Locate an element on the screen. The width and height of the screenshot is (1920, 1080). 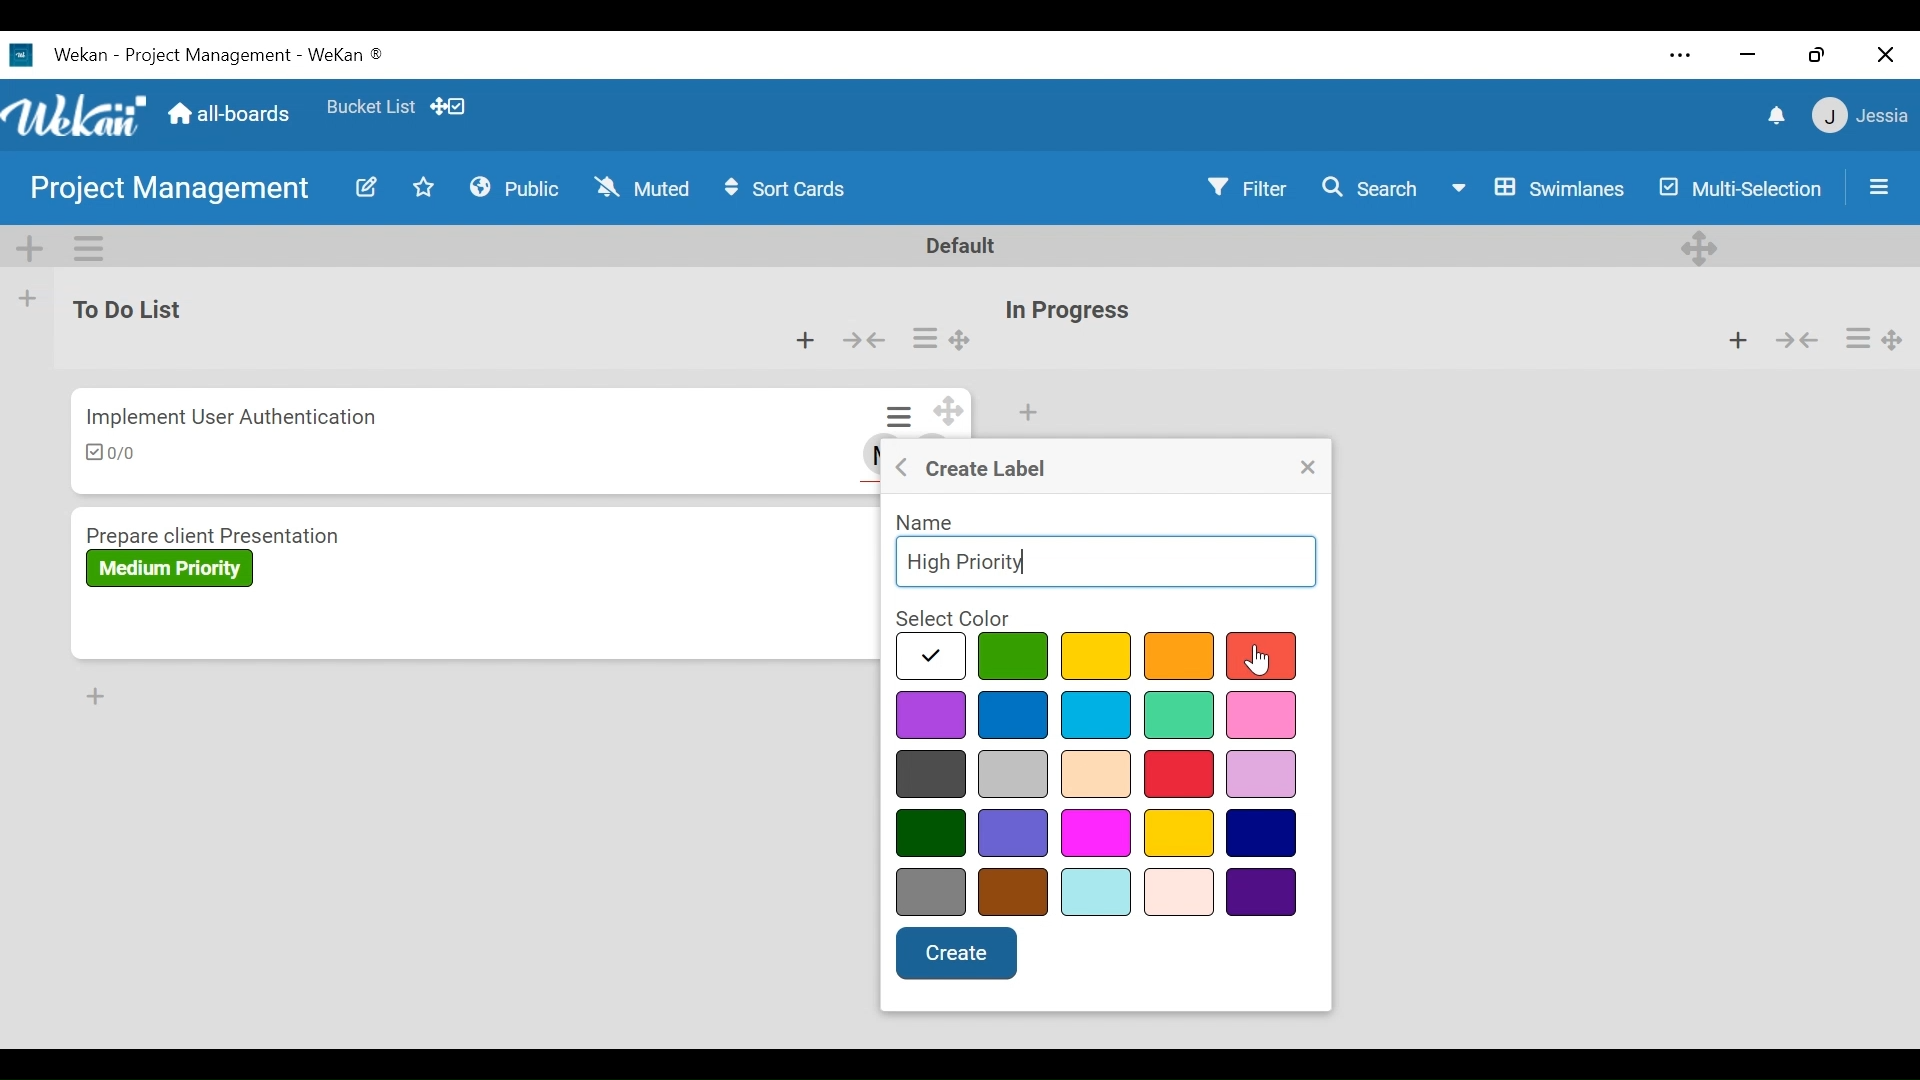
Board Name is located at coordinates (173, 191).